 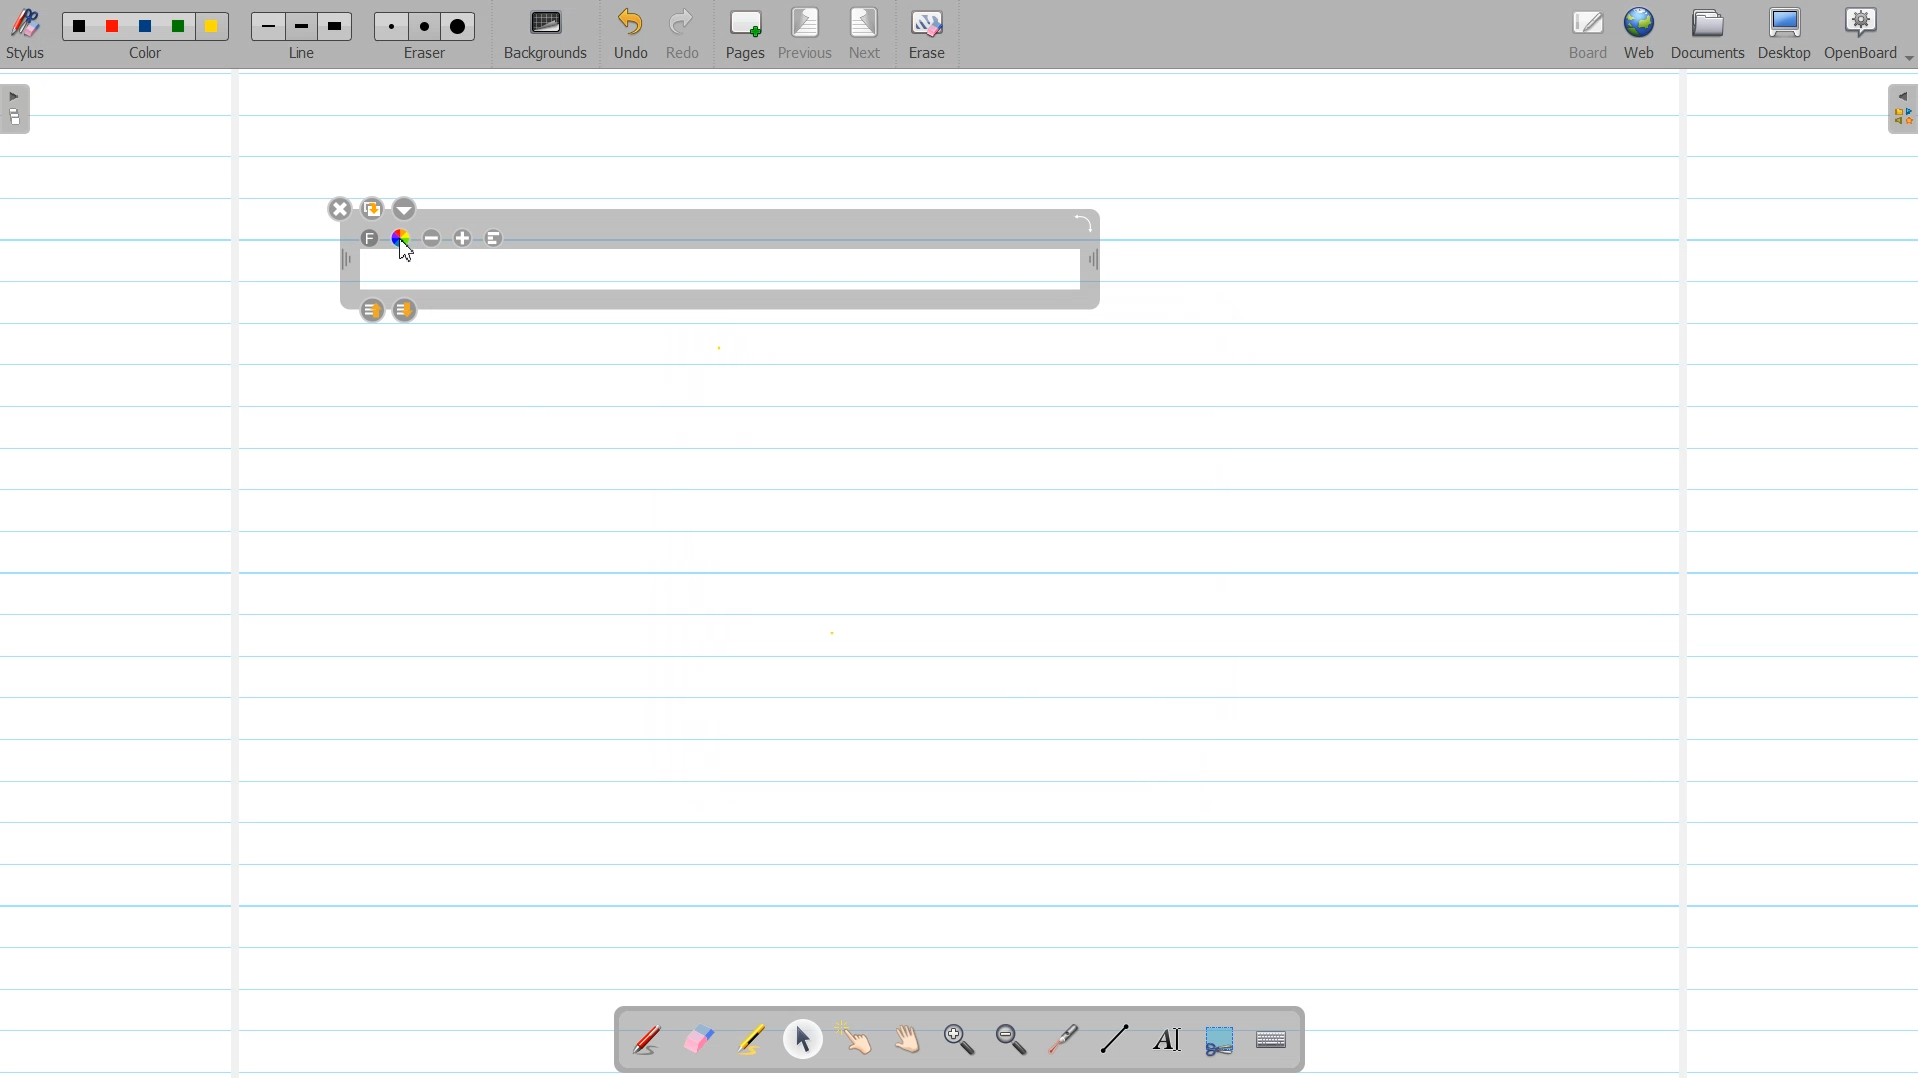 What do you see at coordinates (495, 238) in the screenshot?
I see `Align to left text` at bounding box center [495, 238].